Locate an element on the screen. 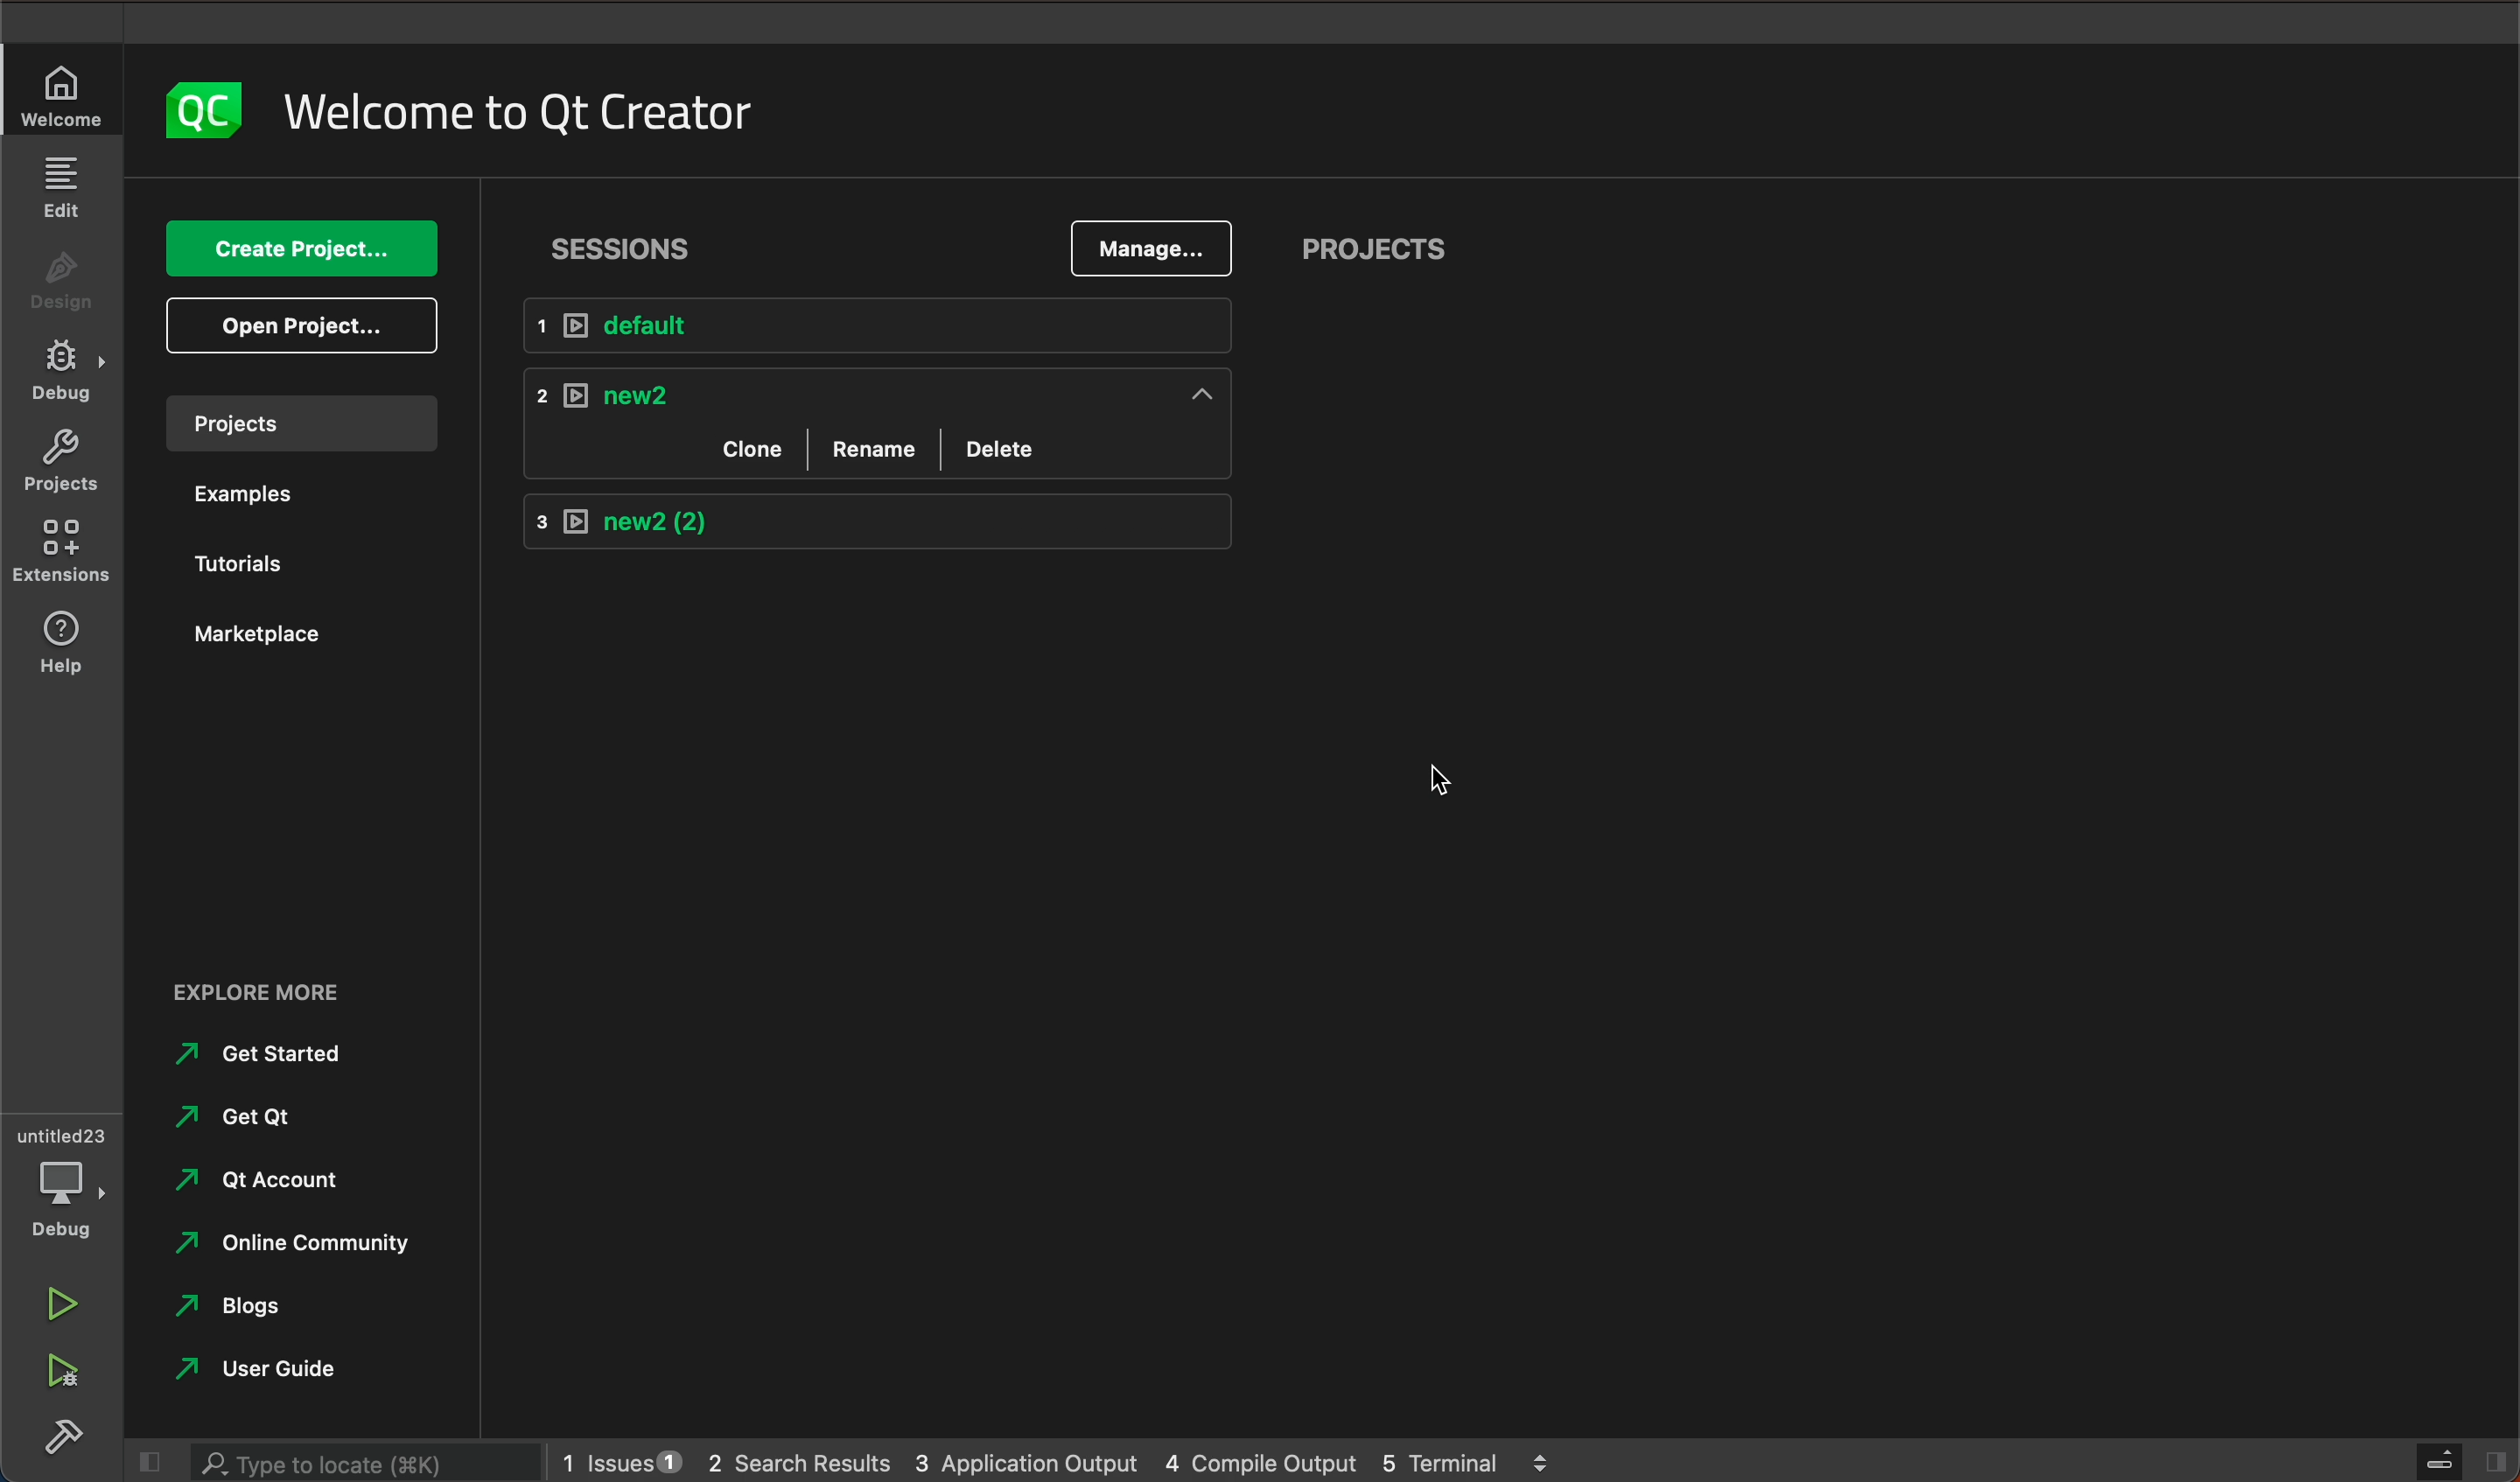 The height and width of the screenshot is (1482, 2520). extensions is located at coordinates (60, 555).